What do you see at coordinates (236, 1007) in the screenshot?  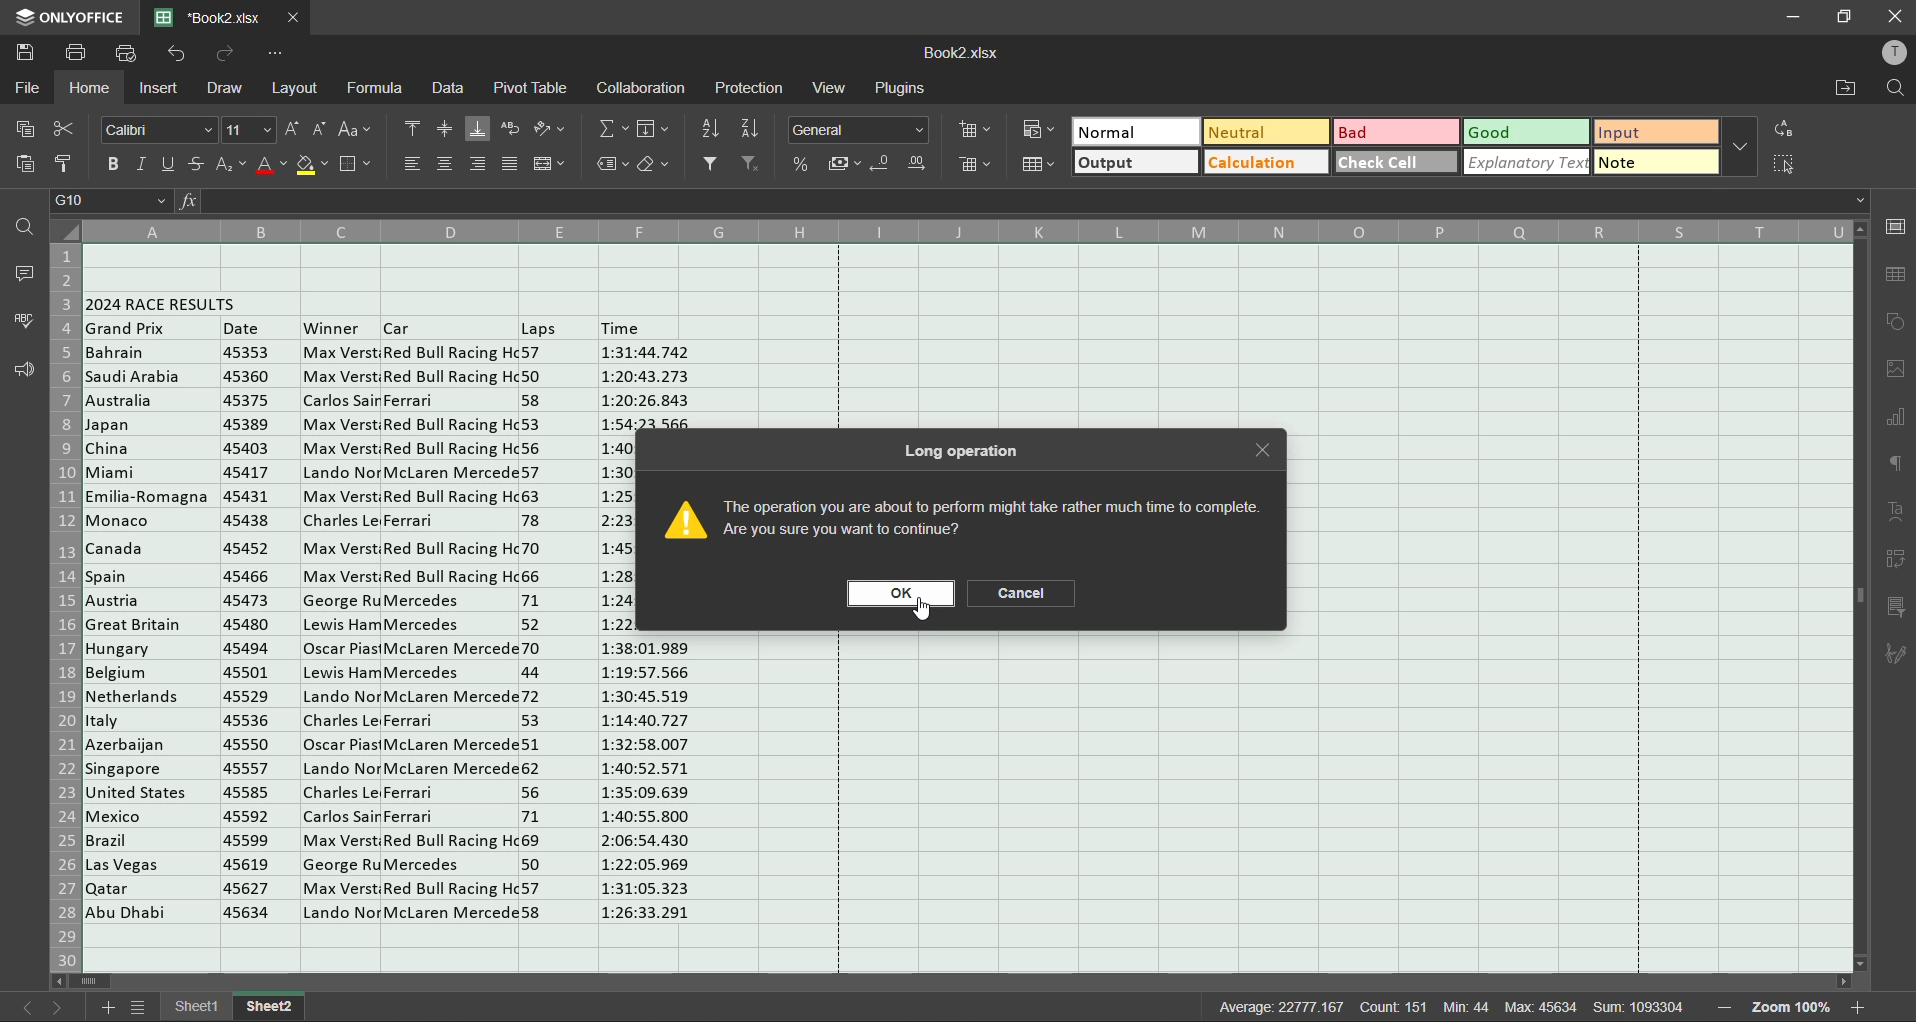 I see `sheet names` at bounding box center [236, 1007].